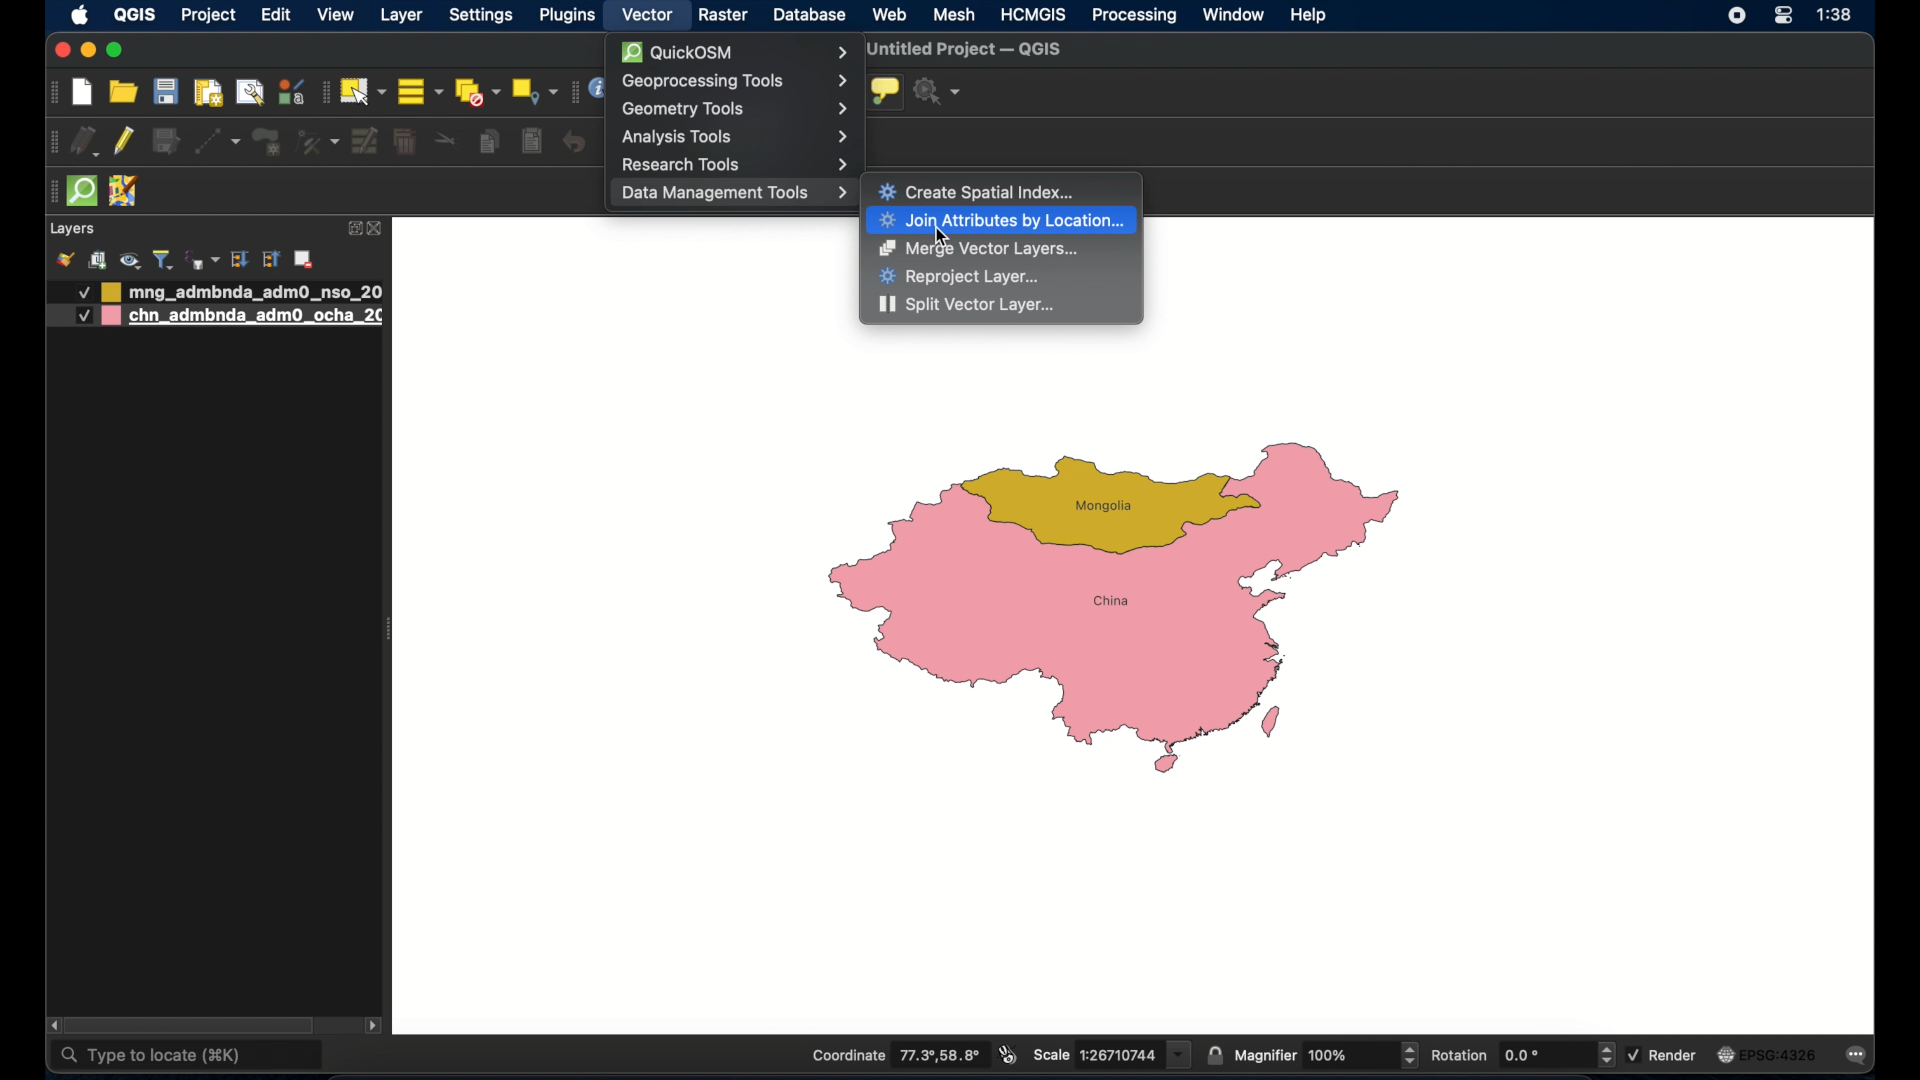 This screenshot has width=1920, height=1080. Describe the element at coordinates (1111, 1054) in the screenshot. I see `scale` at that location.